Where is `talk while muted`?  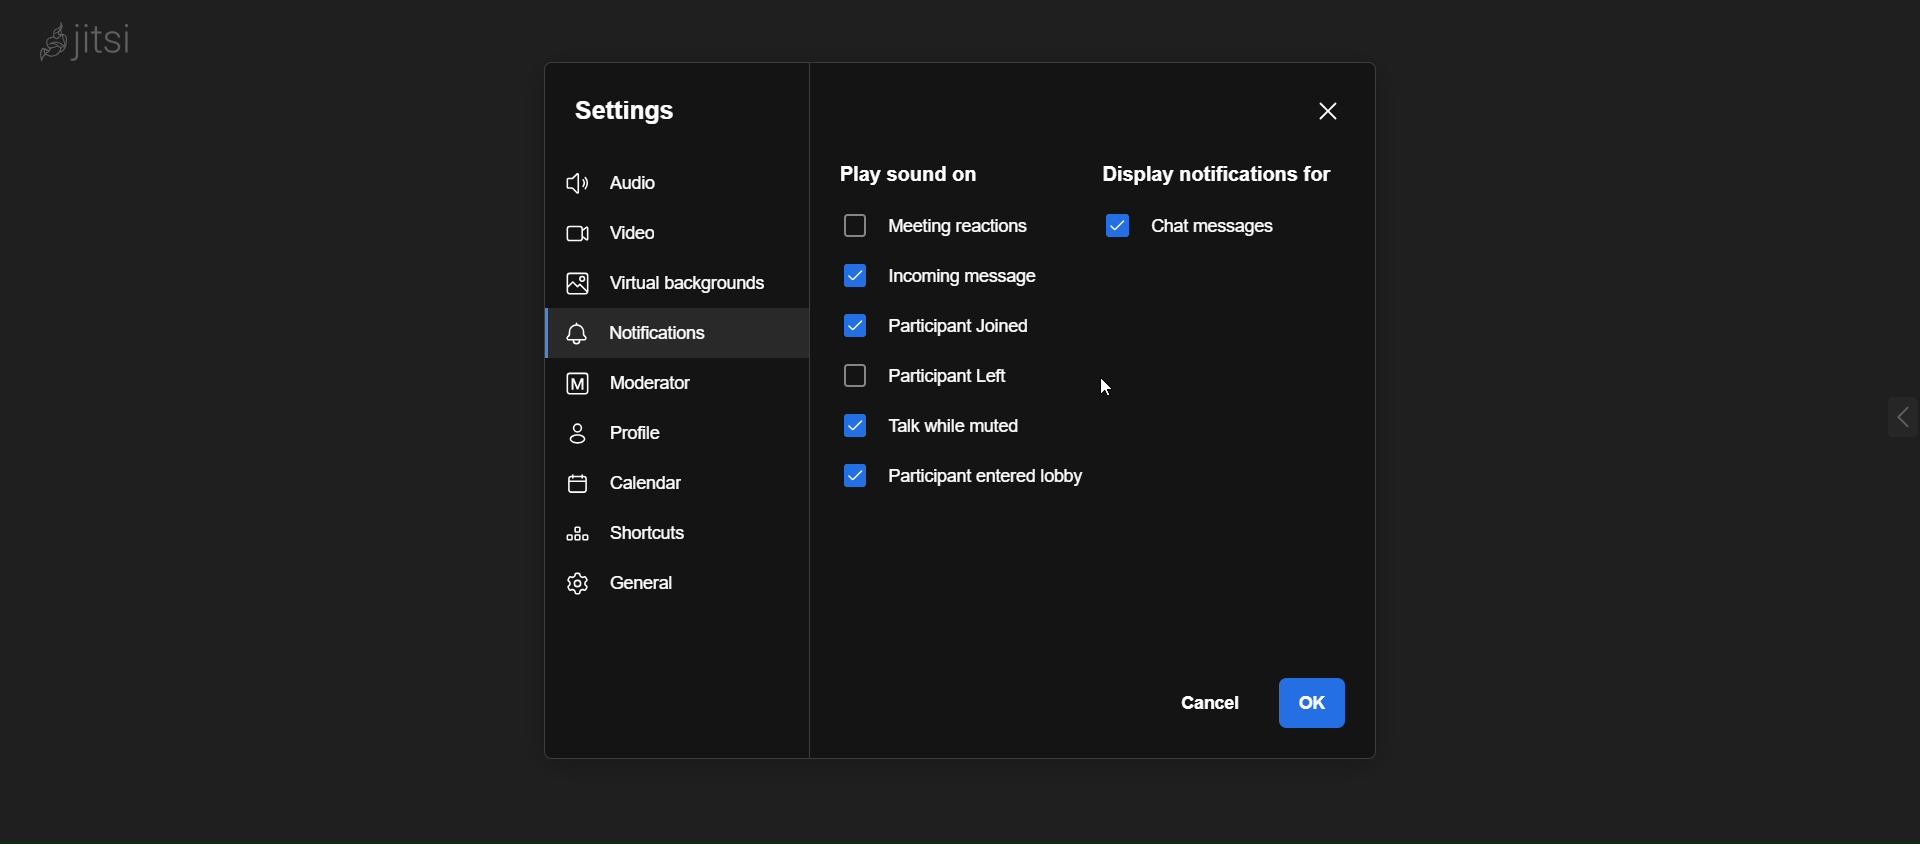 talk while muted is located at coordinates (945, 428).